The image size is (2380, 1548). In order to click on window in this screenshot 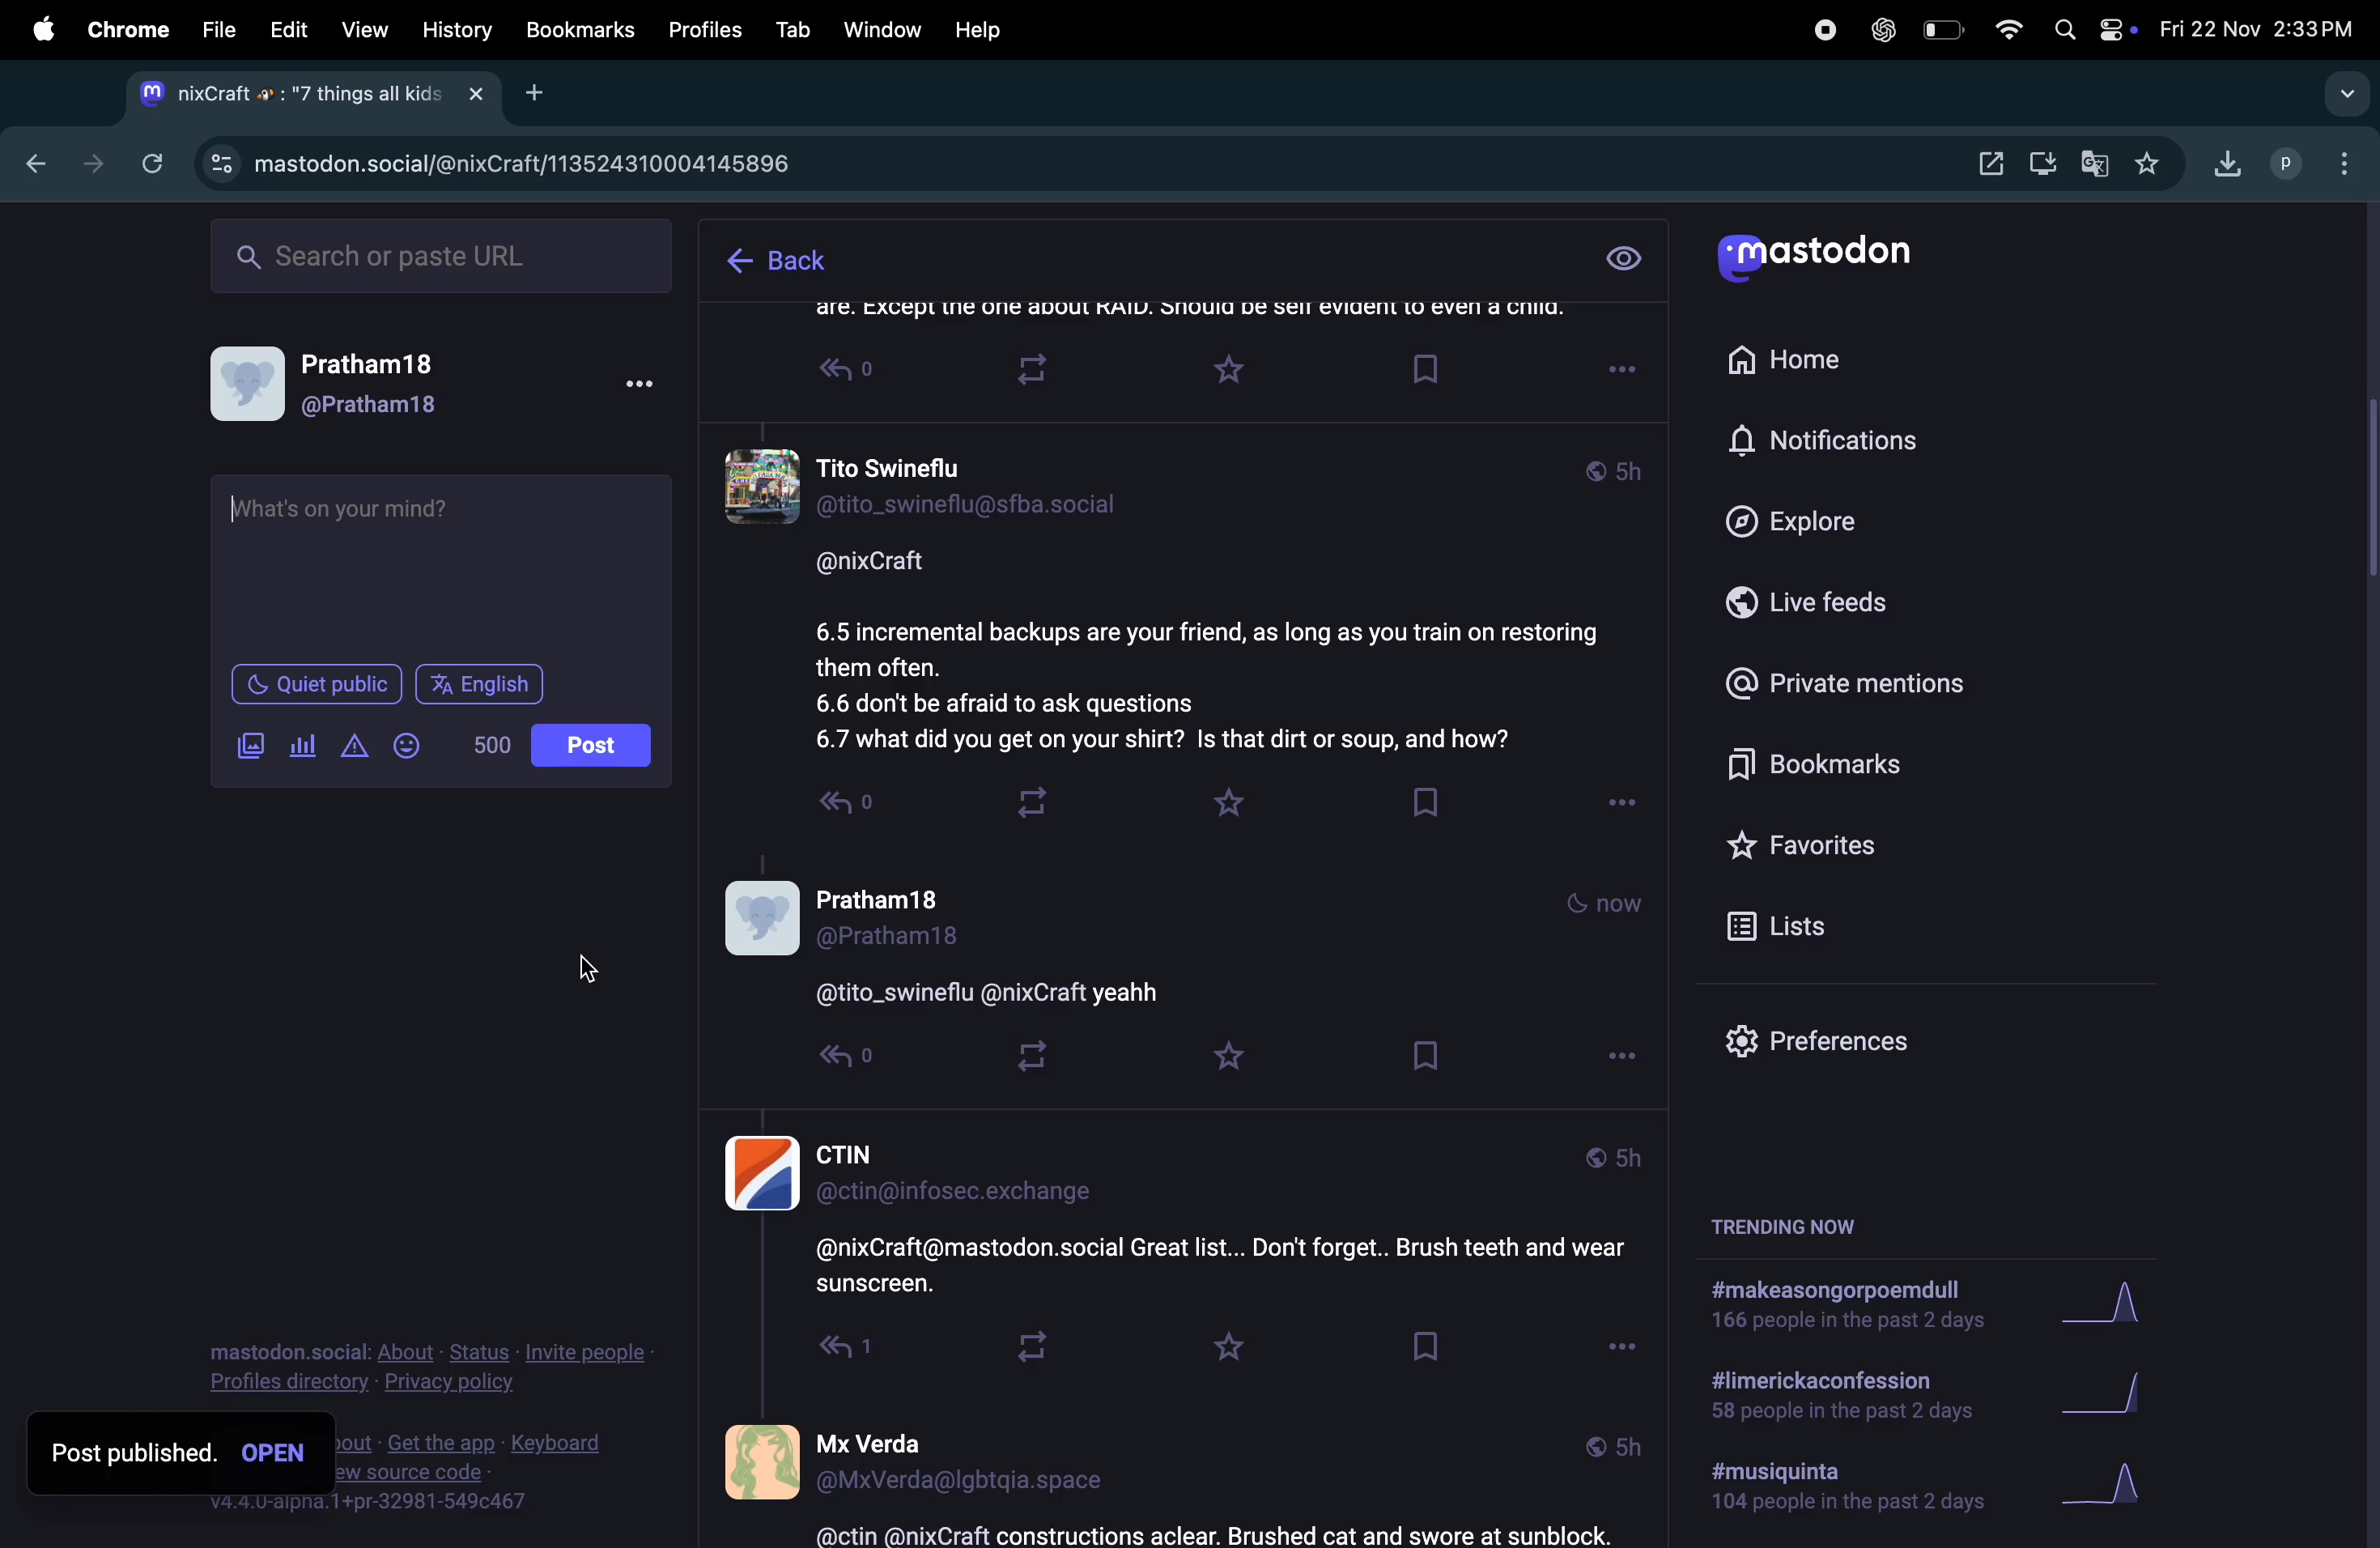, I will do `click(884, 25)`.